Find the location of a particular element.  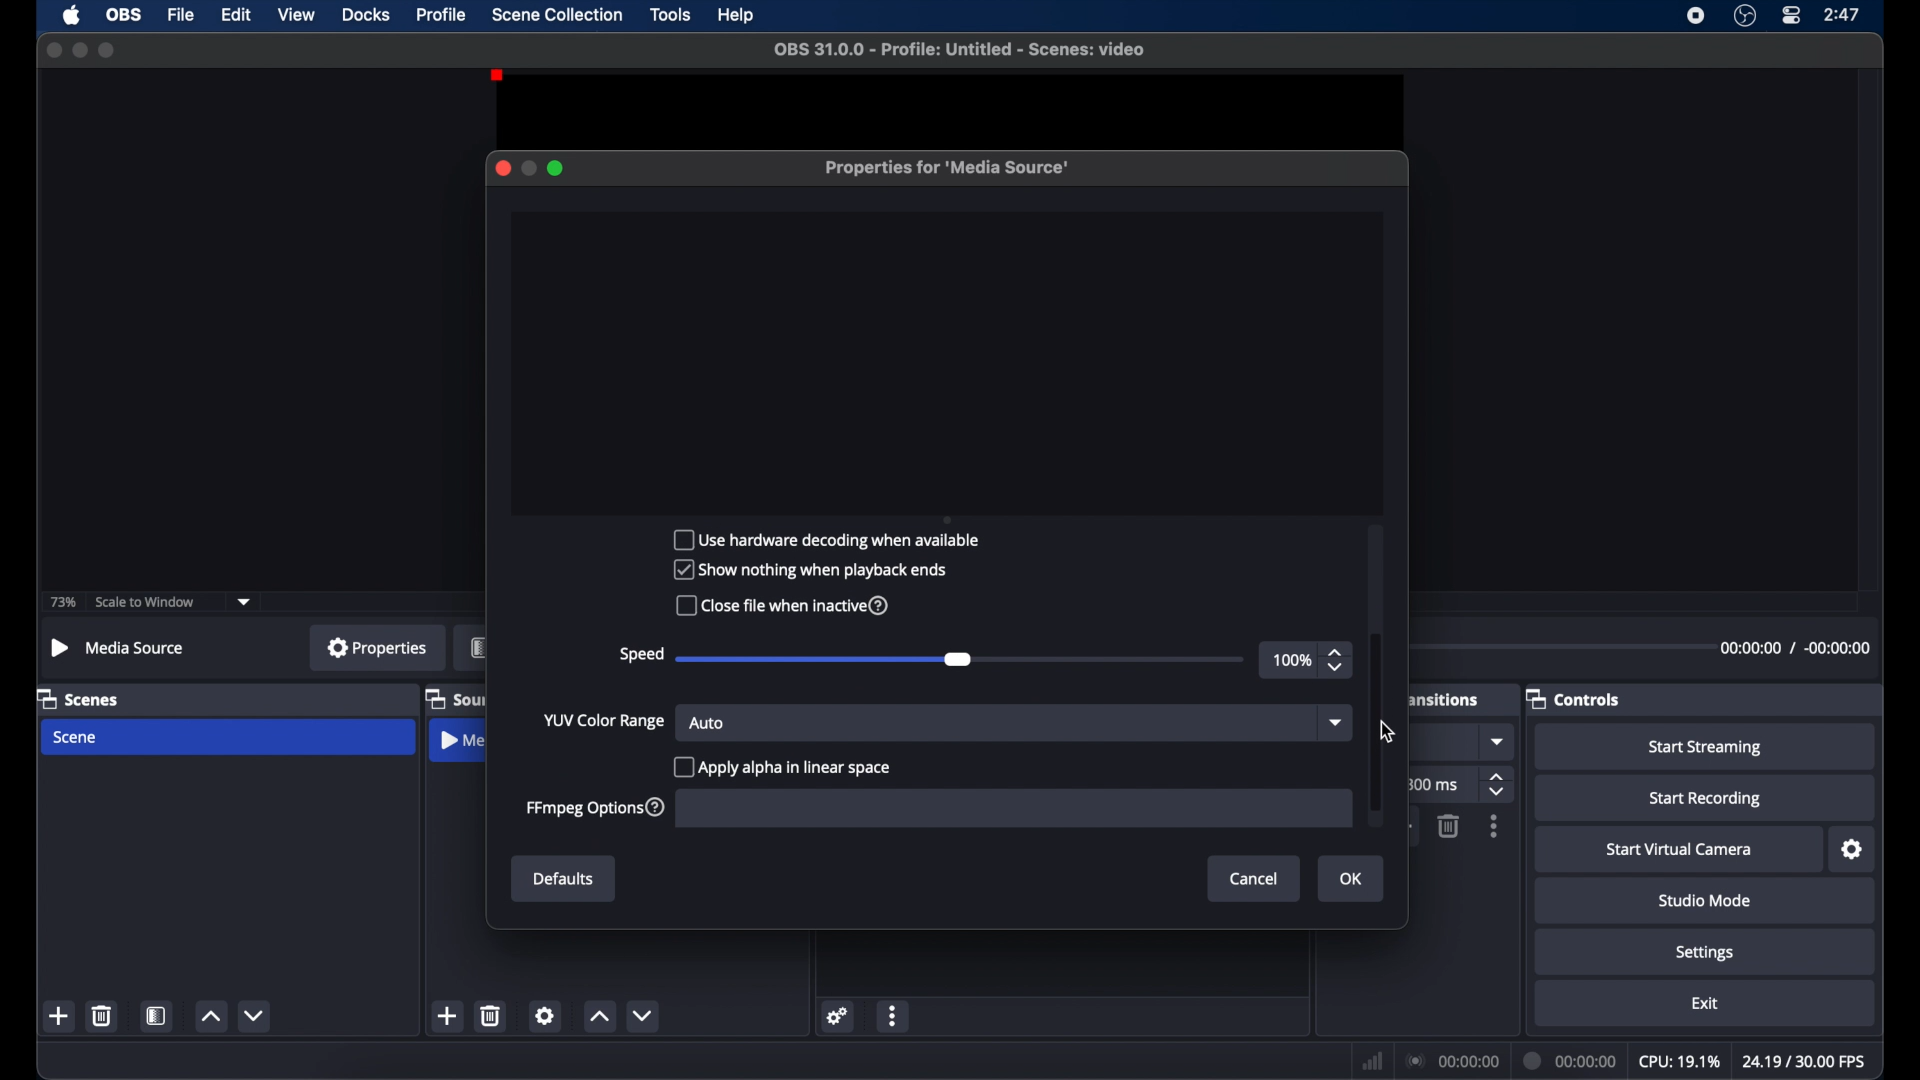

ffmpeg options is located at coordinates (598, 808).